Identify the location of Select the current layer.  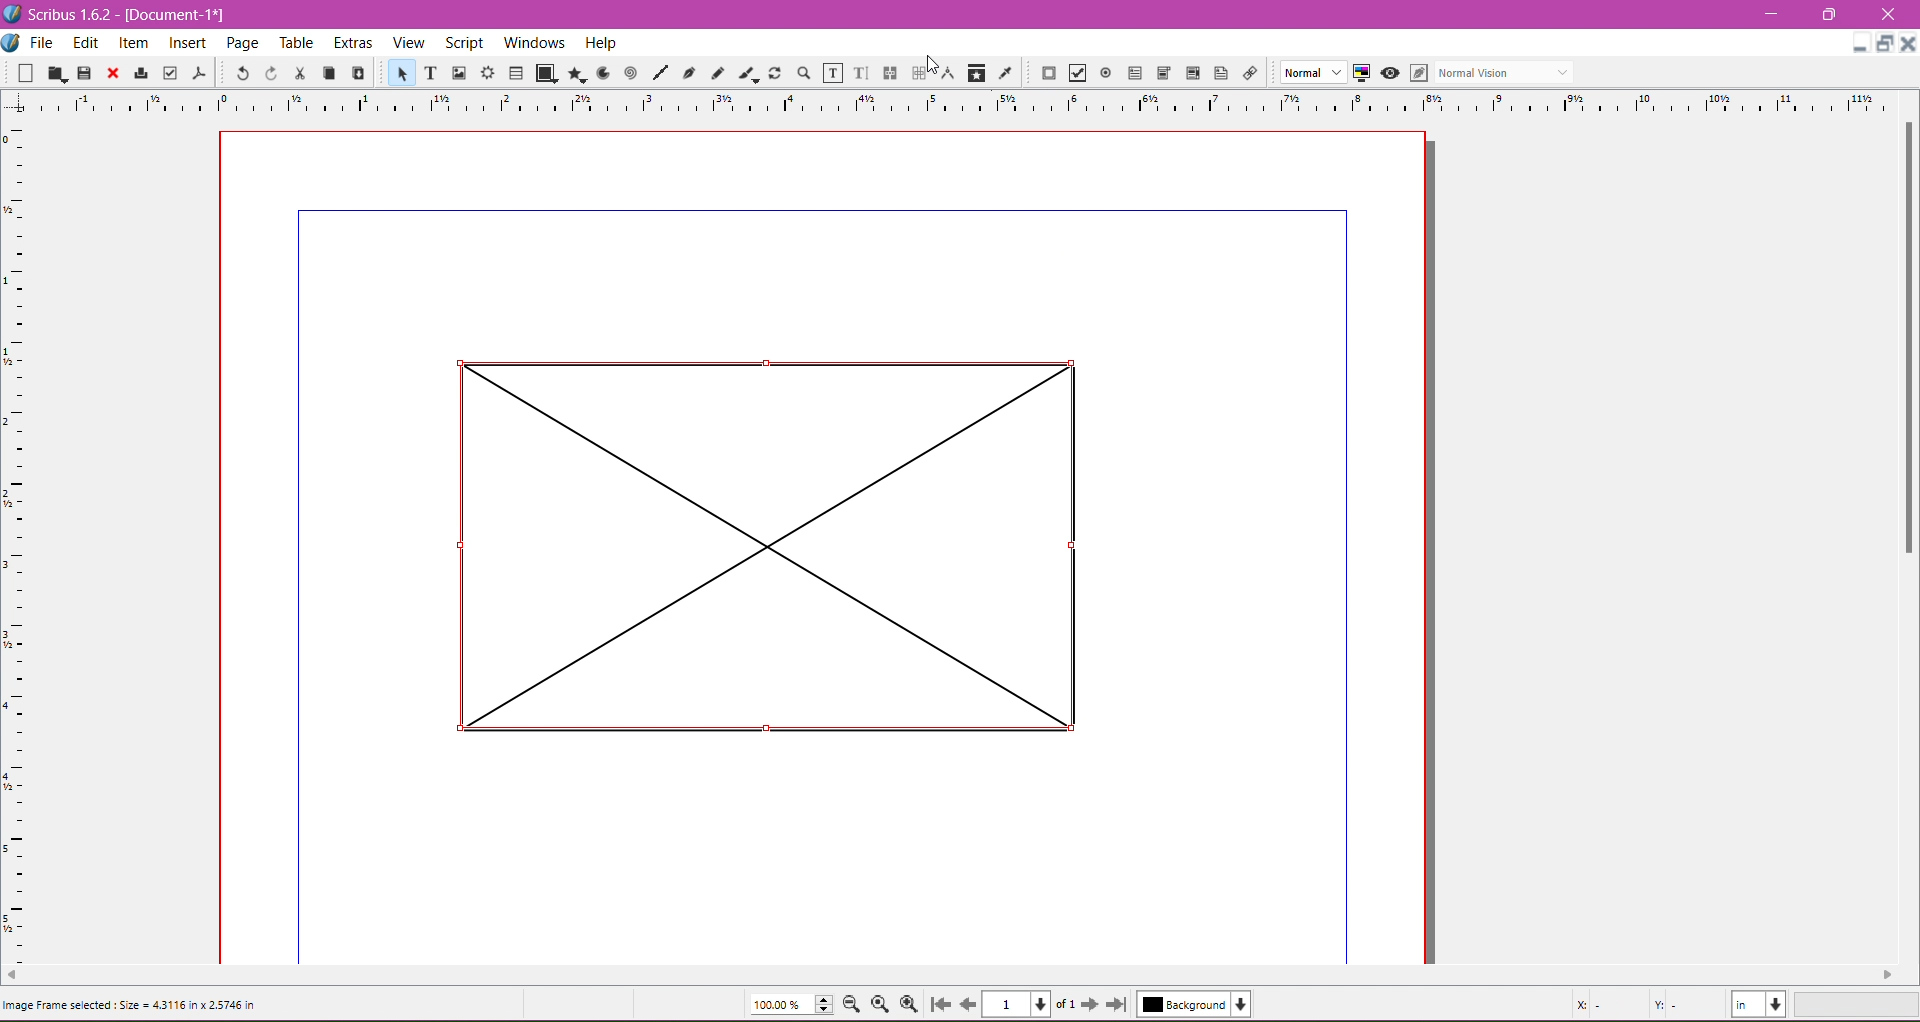
(1194, 1004).